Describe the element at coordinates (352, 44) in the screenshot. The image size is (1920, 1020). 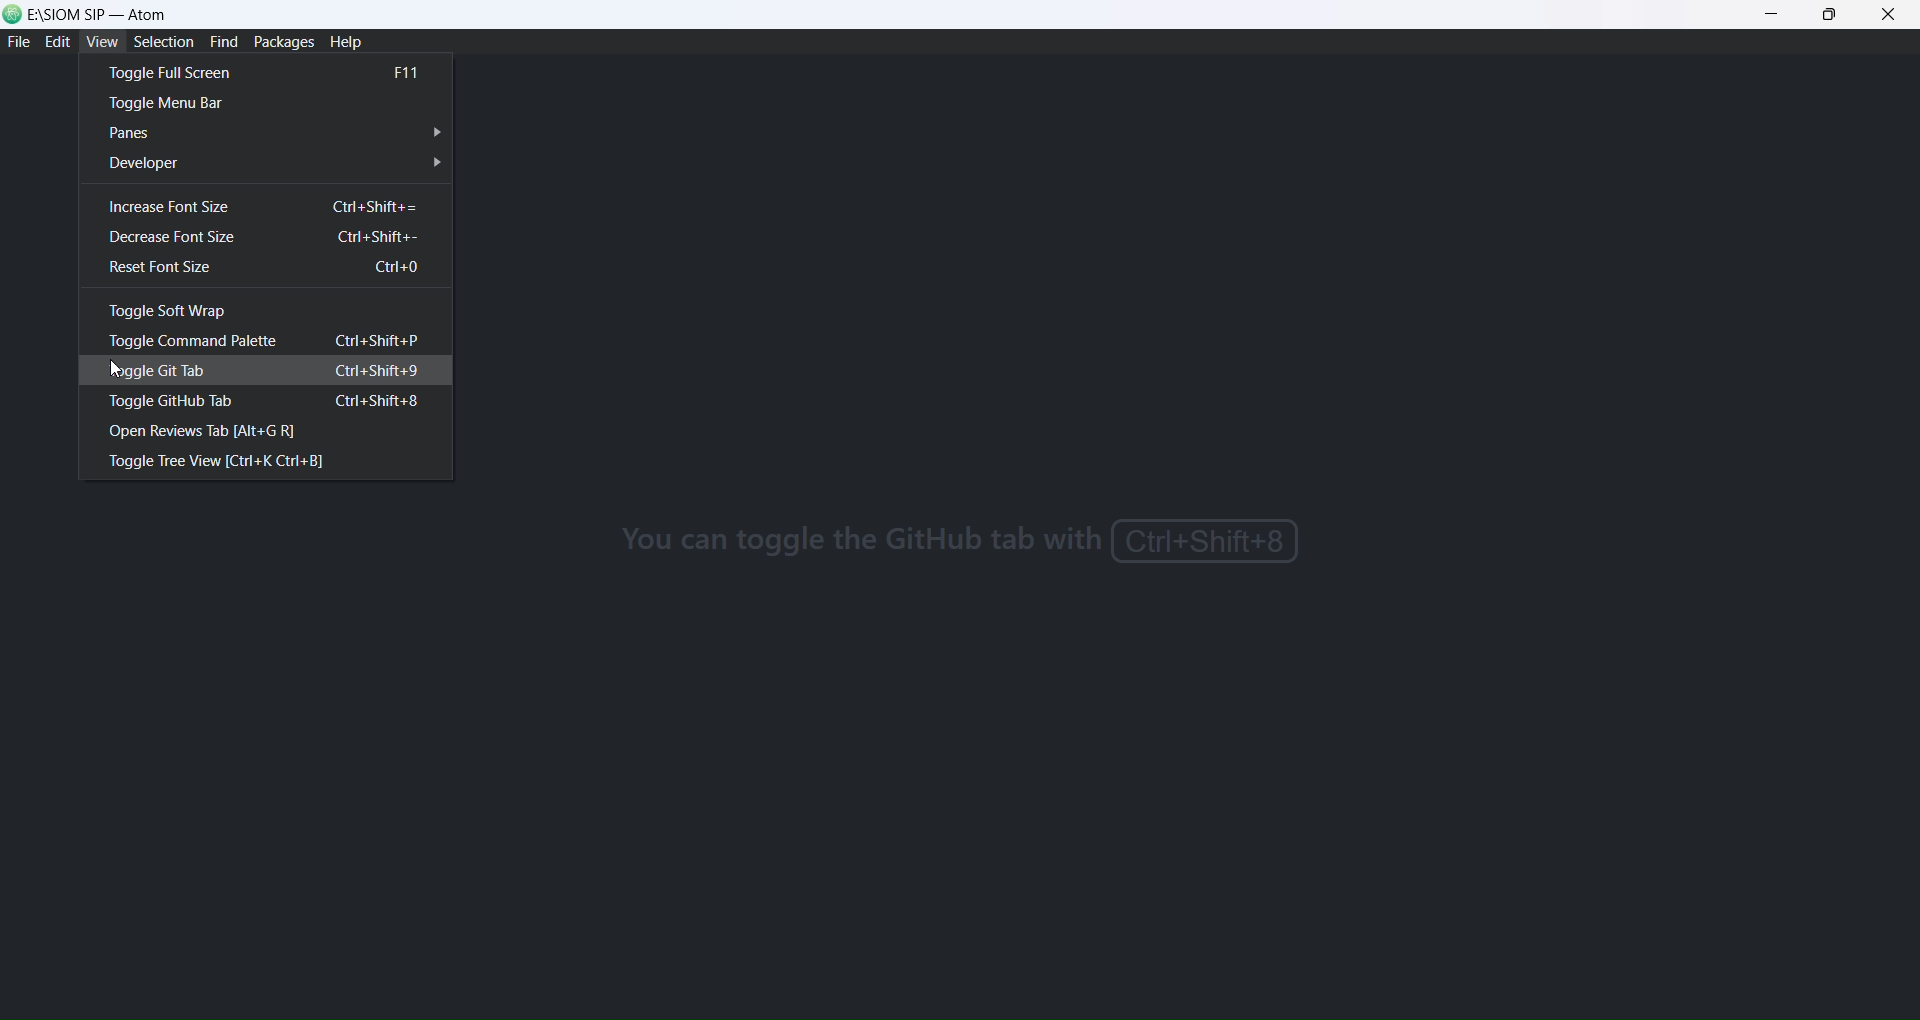
I see `help` at that location.